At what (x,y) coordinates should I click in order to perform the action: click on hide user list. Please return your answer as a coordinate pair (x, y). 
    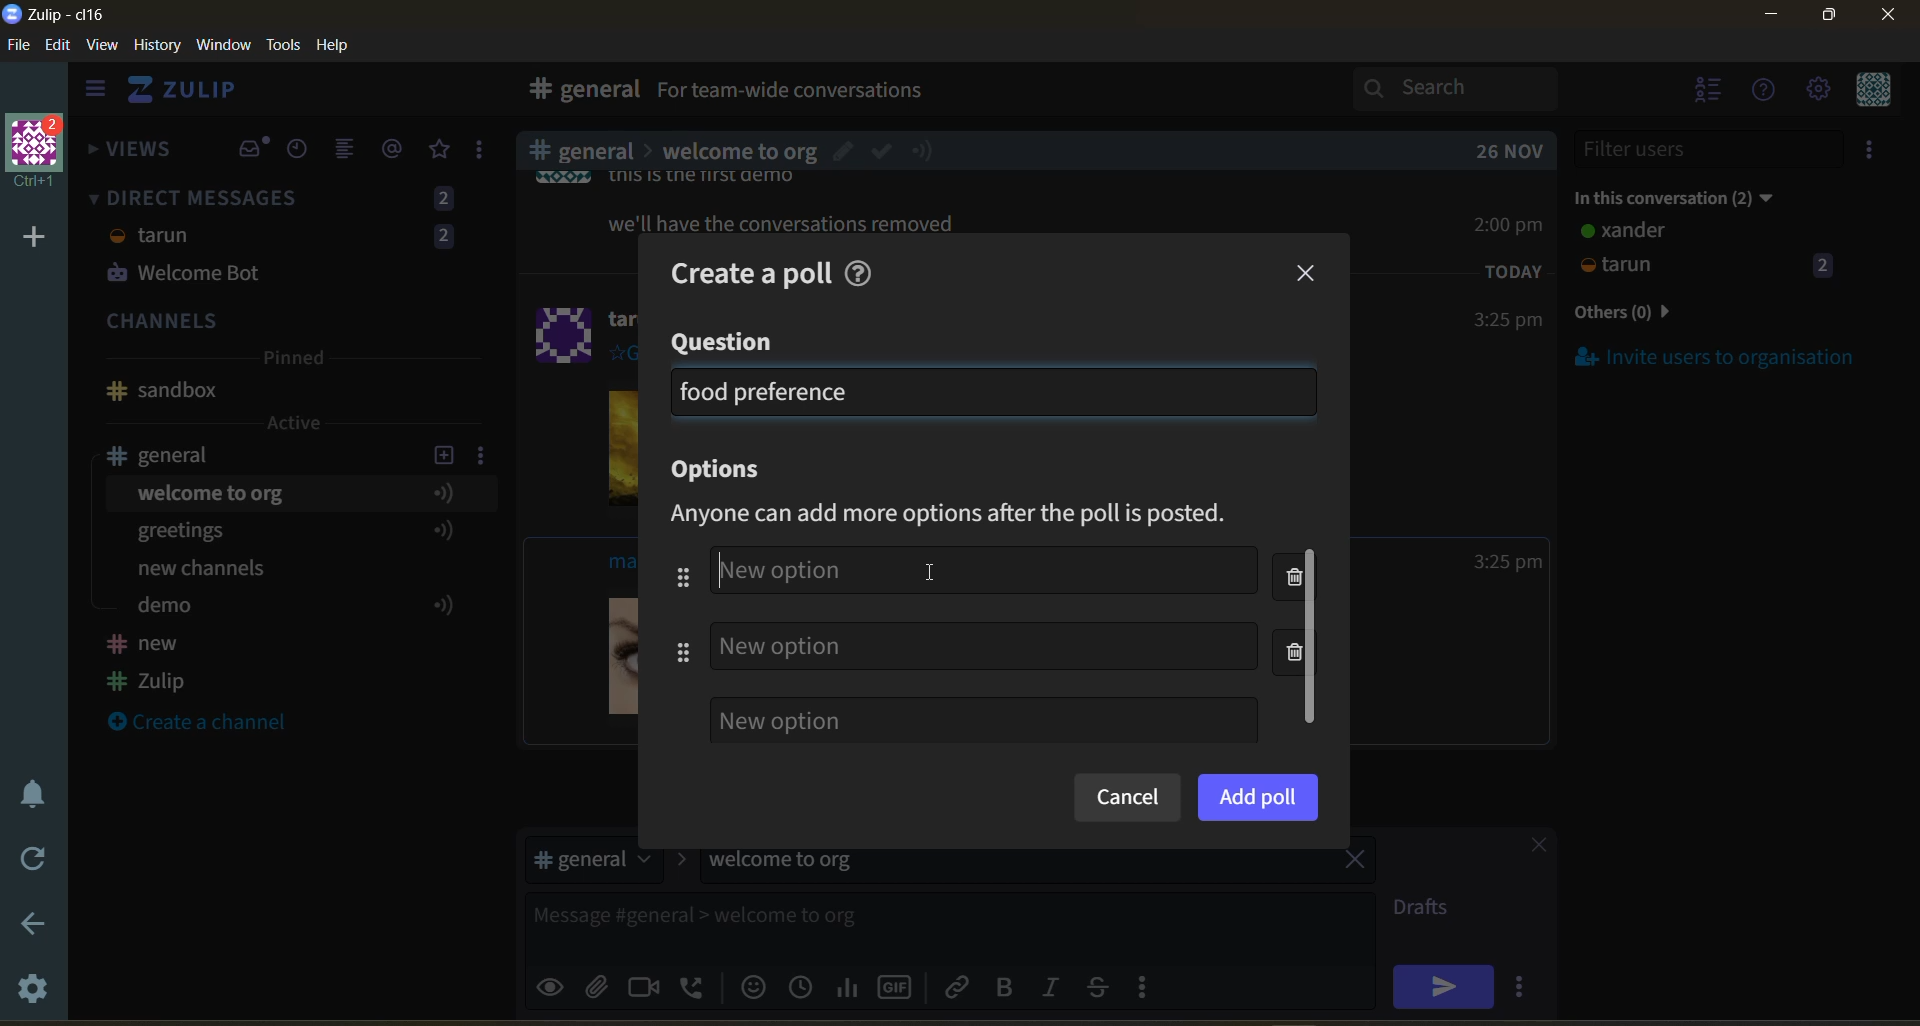
    Looking at the image, I should click on (1709, 92).